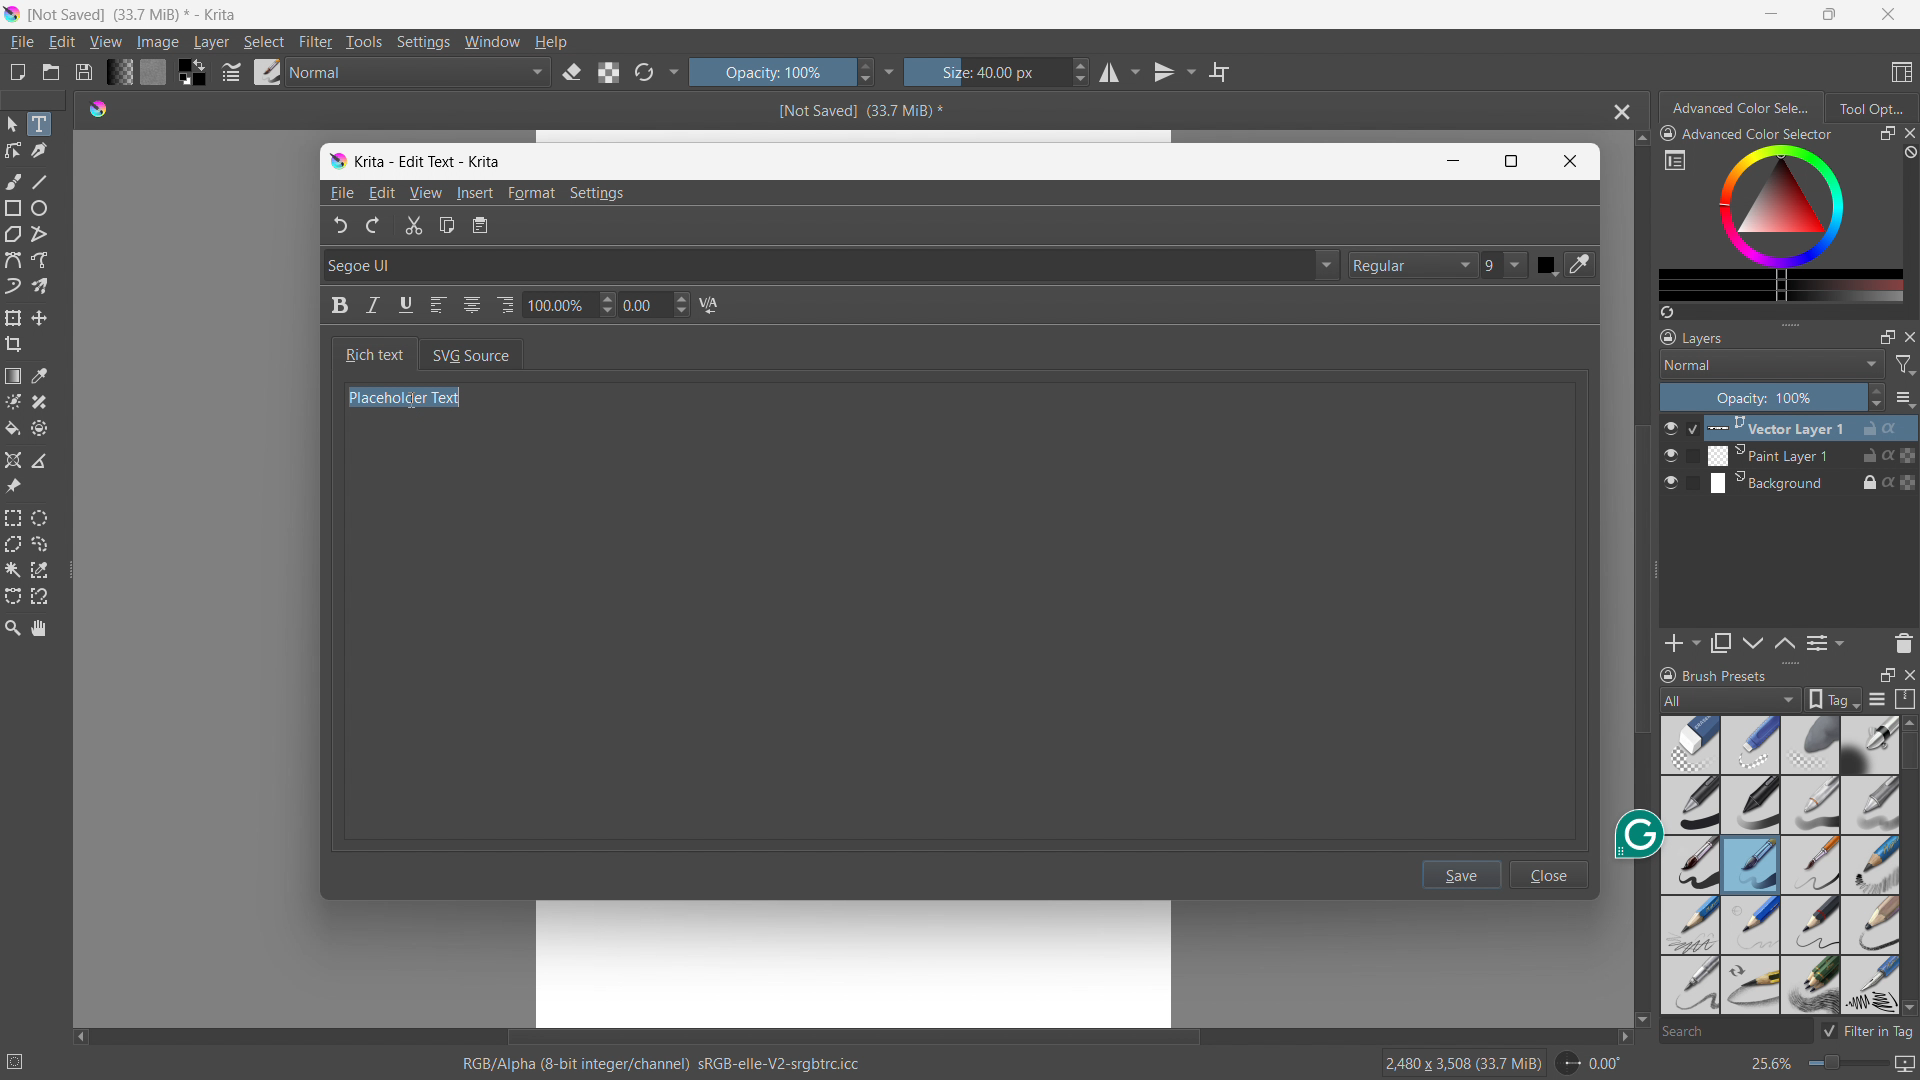 This screenshot has height=1080, width=1920. I want to click on Paint Layer 1, so click(1802, 456).